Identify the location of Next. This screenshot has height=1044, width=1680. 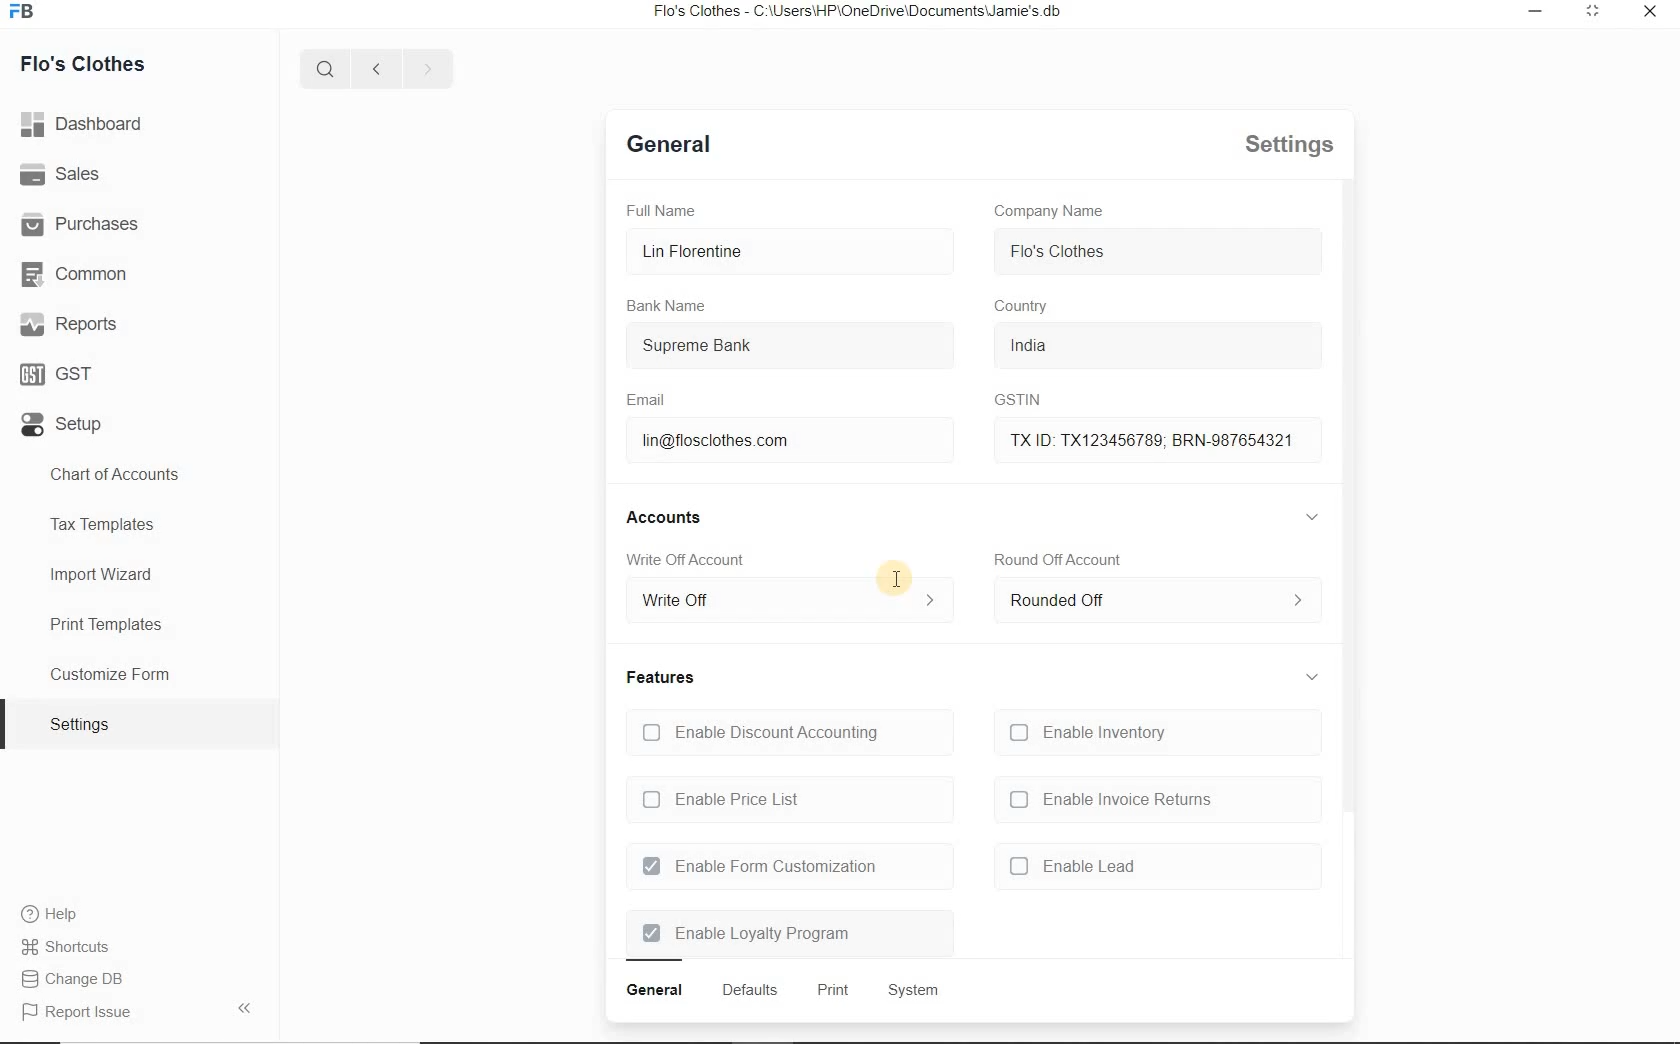
(427, 68).